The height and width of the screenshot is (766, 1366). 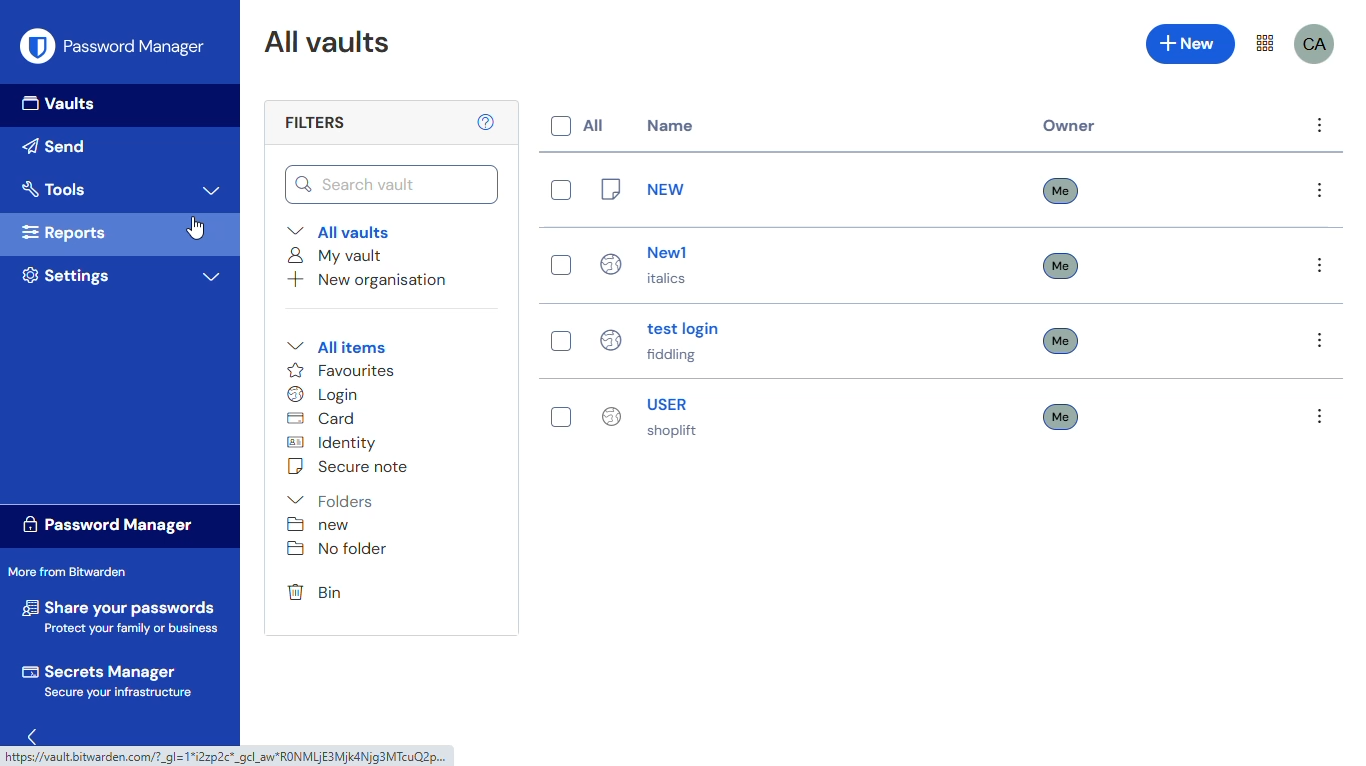 I want to click on password manager, so click(x=105, y=525).